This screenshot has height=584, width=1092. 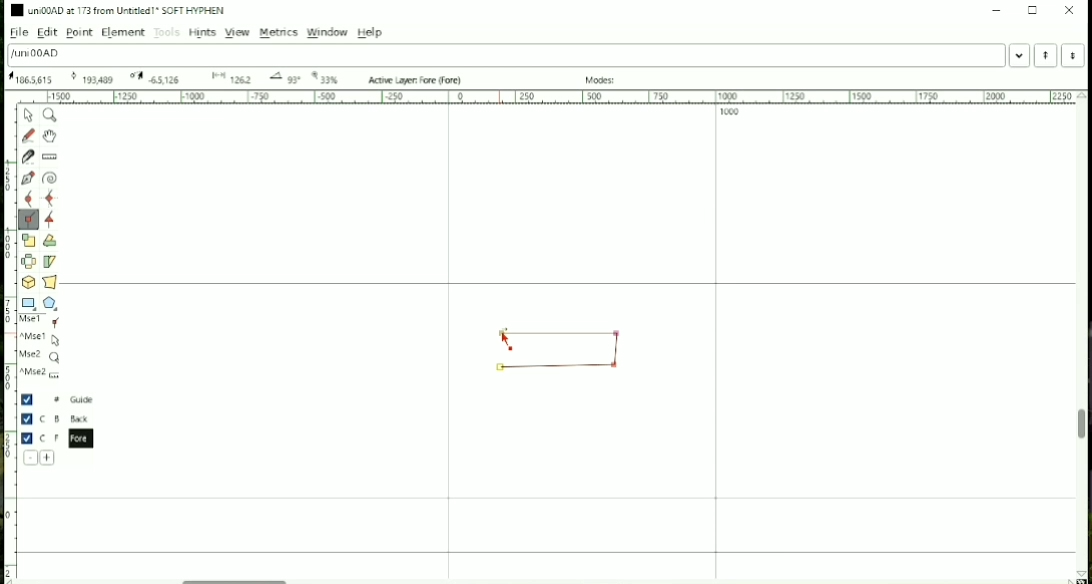 What do you see at coordinates (1079, 427) in the screenshot?
I see `Vertical scrollbar` at bounding box center [1079, 427].